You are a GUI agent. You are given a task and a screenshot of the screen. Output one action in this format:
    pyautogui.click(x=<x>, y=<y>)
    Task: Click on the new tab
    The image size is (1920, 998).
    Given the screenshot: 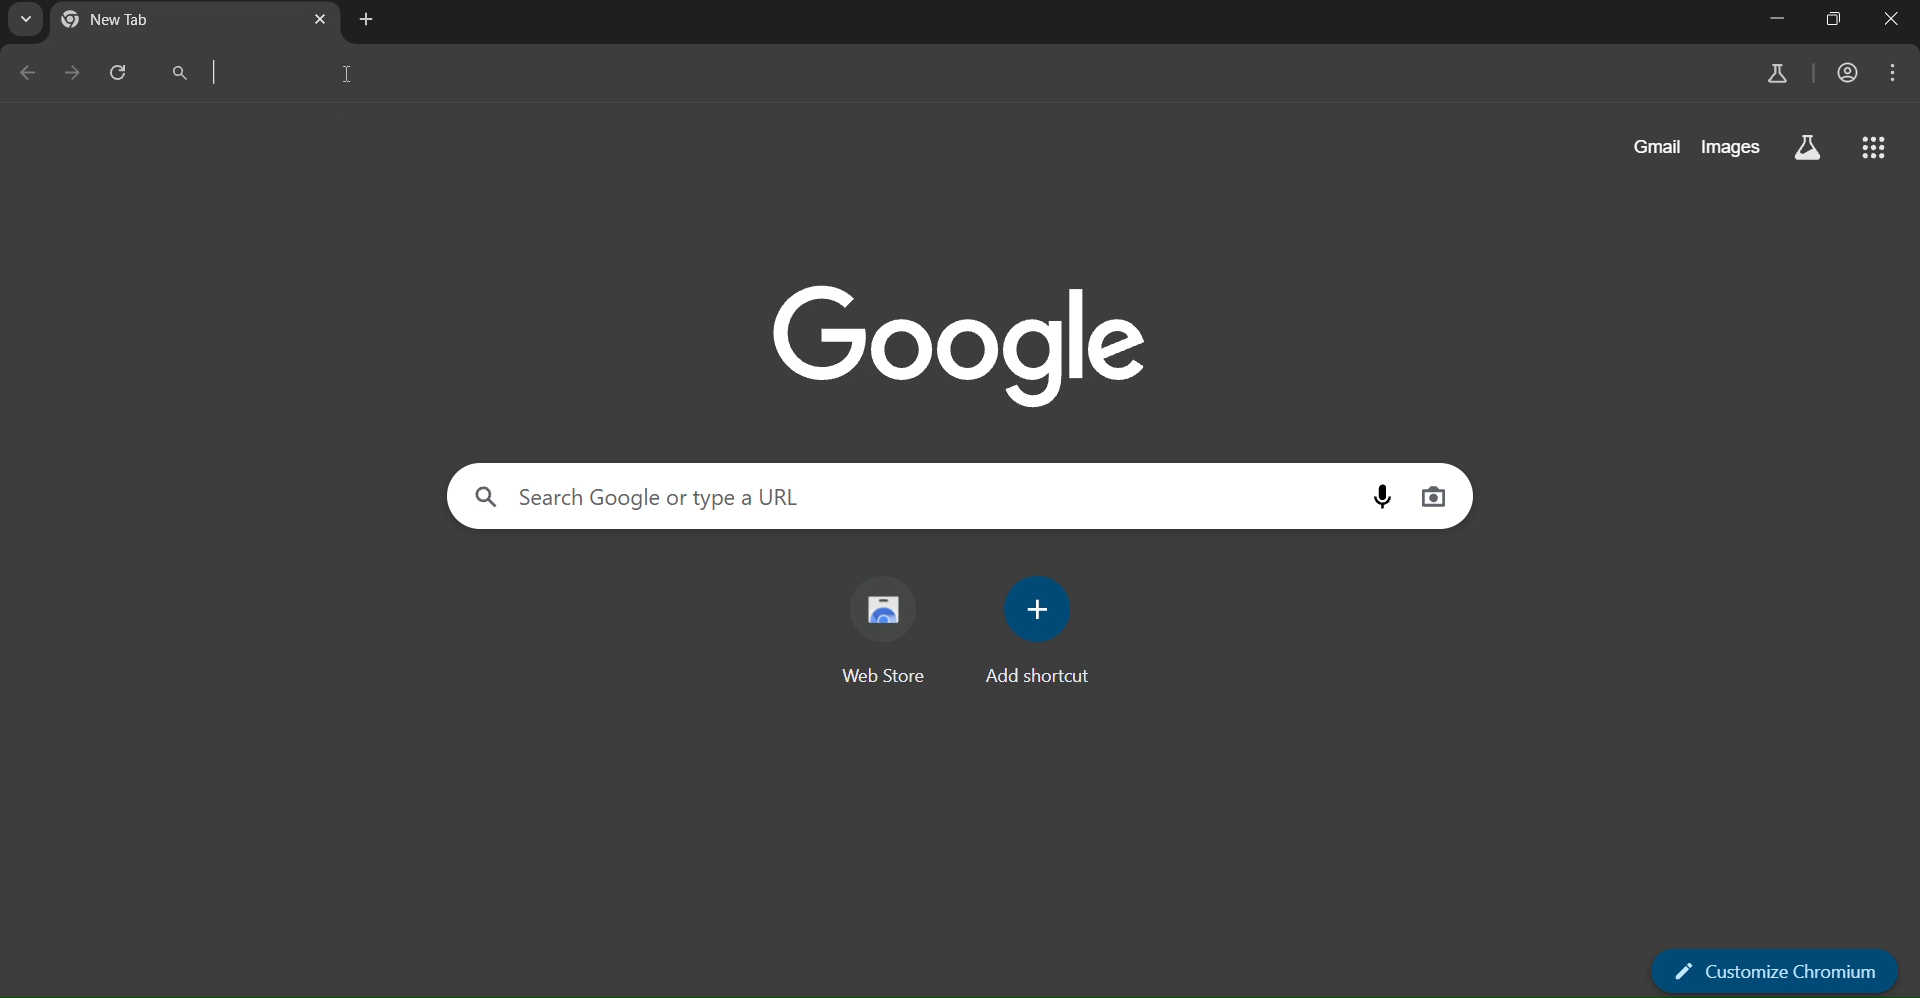 What is the action you would take?
    pyautogui.click(x=367, y=21)
    